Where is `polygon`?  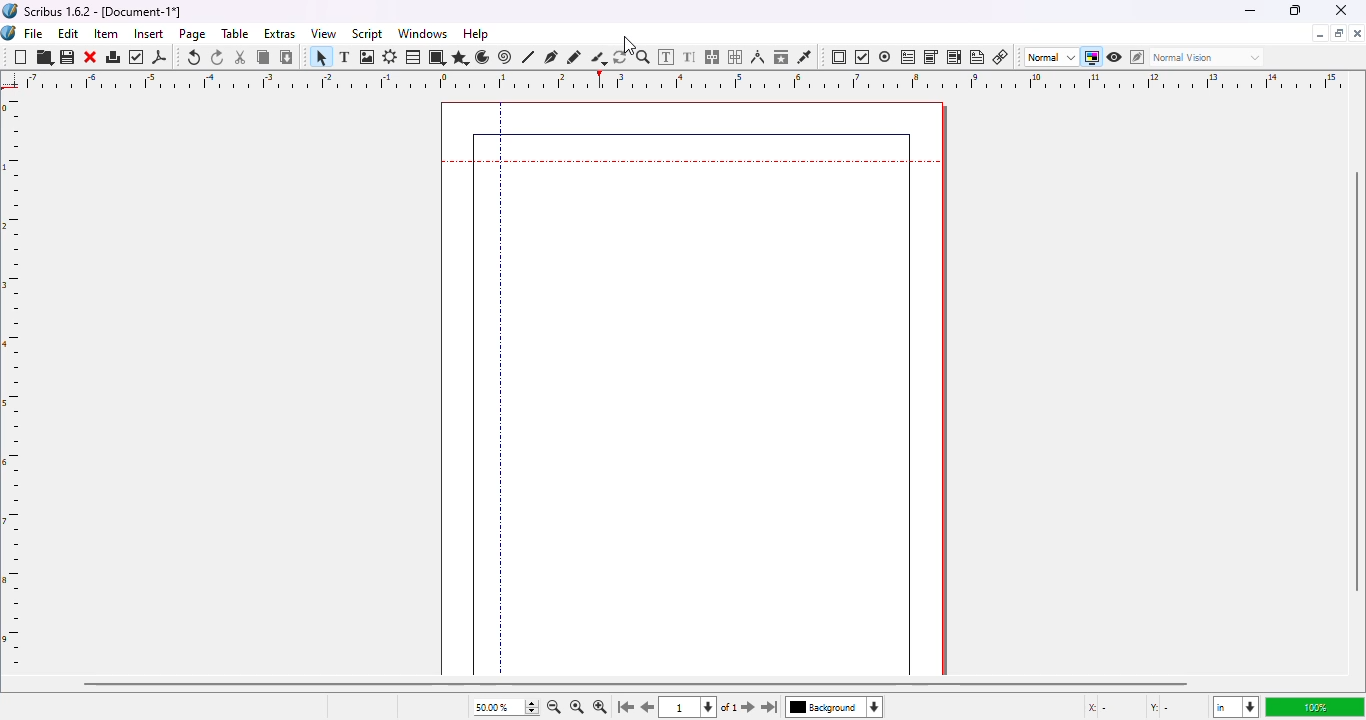
polygon is located at coordinates (459, 57).